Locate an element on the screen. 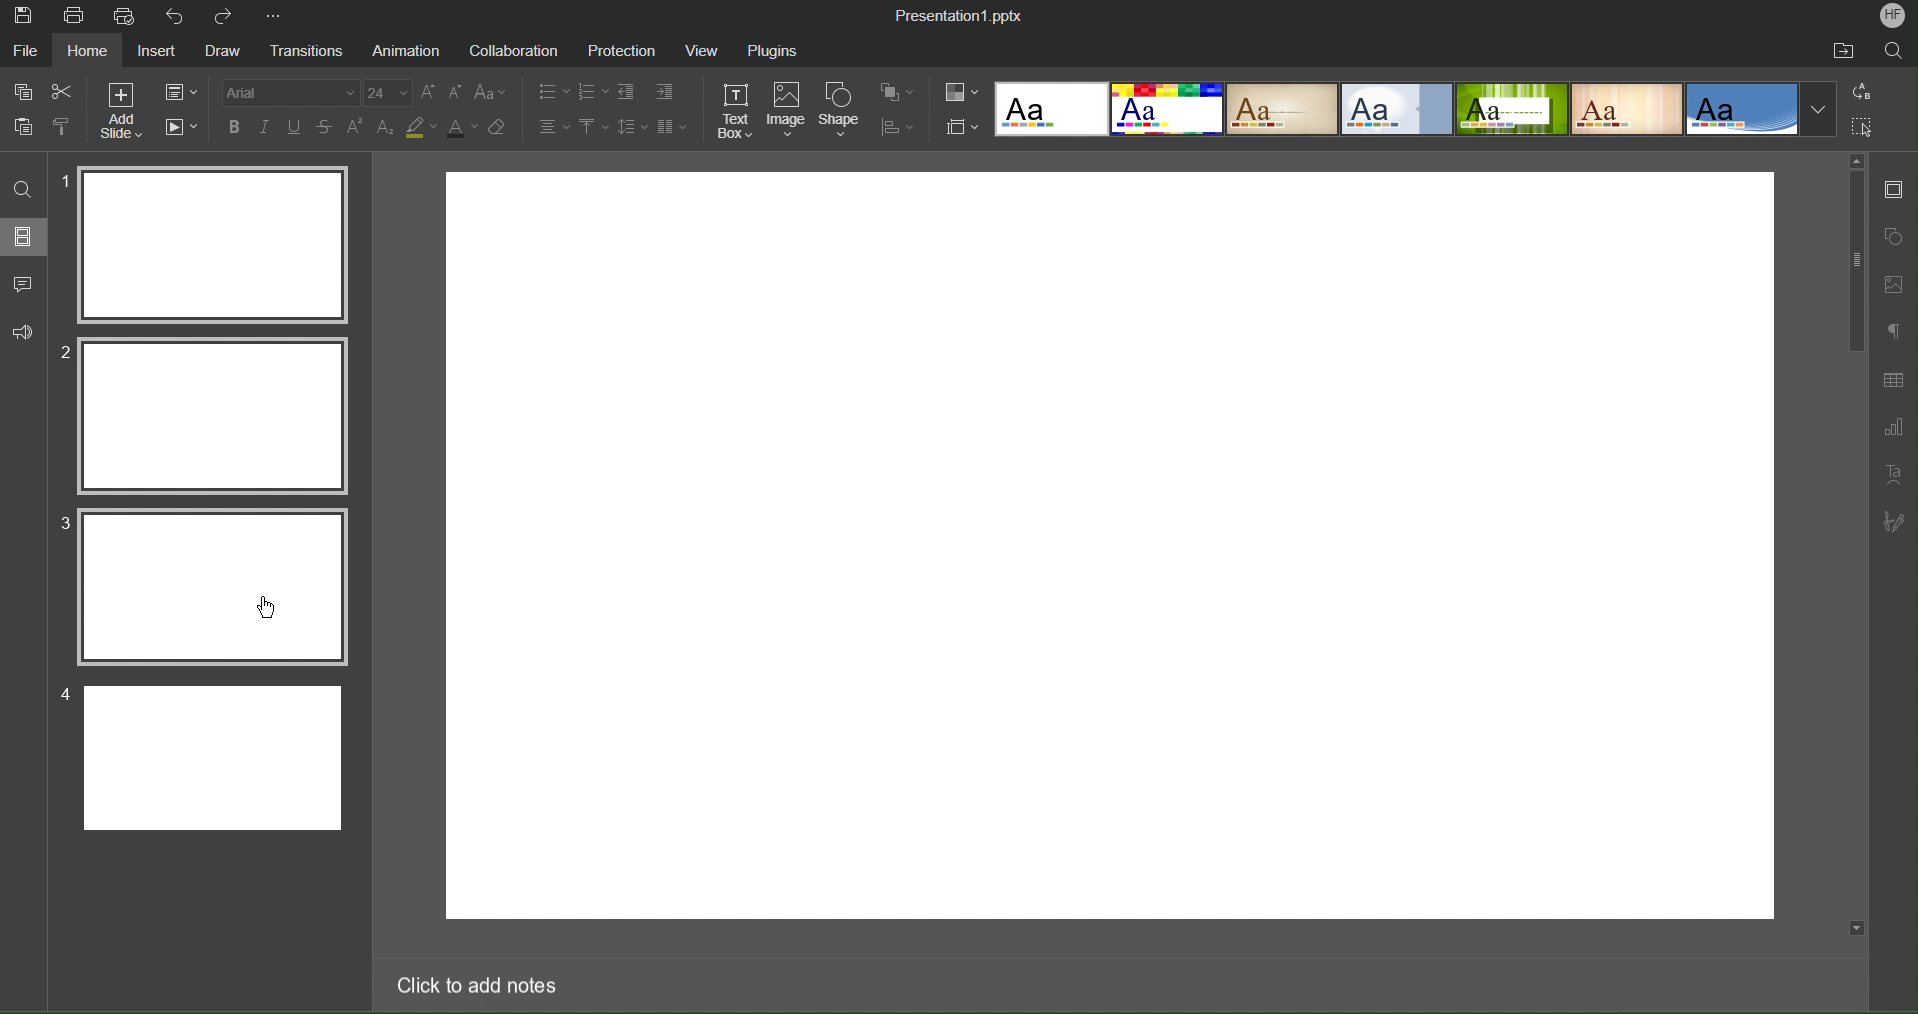  Color is located at coordinates (961, 91).